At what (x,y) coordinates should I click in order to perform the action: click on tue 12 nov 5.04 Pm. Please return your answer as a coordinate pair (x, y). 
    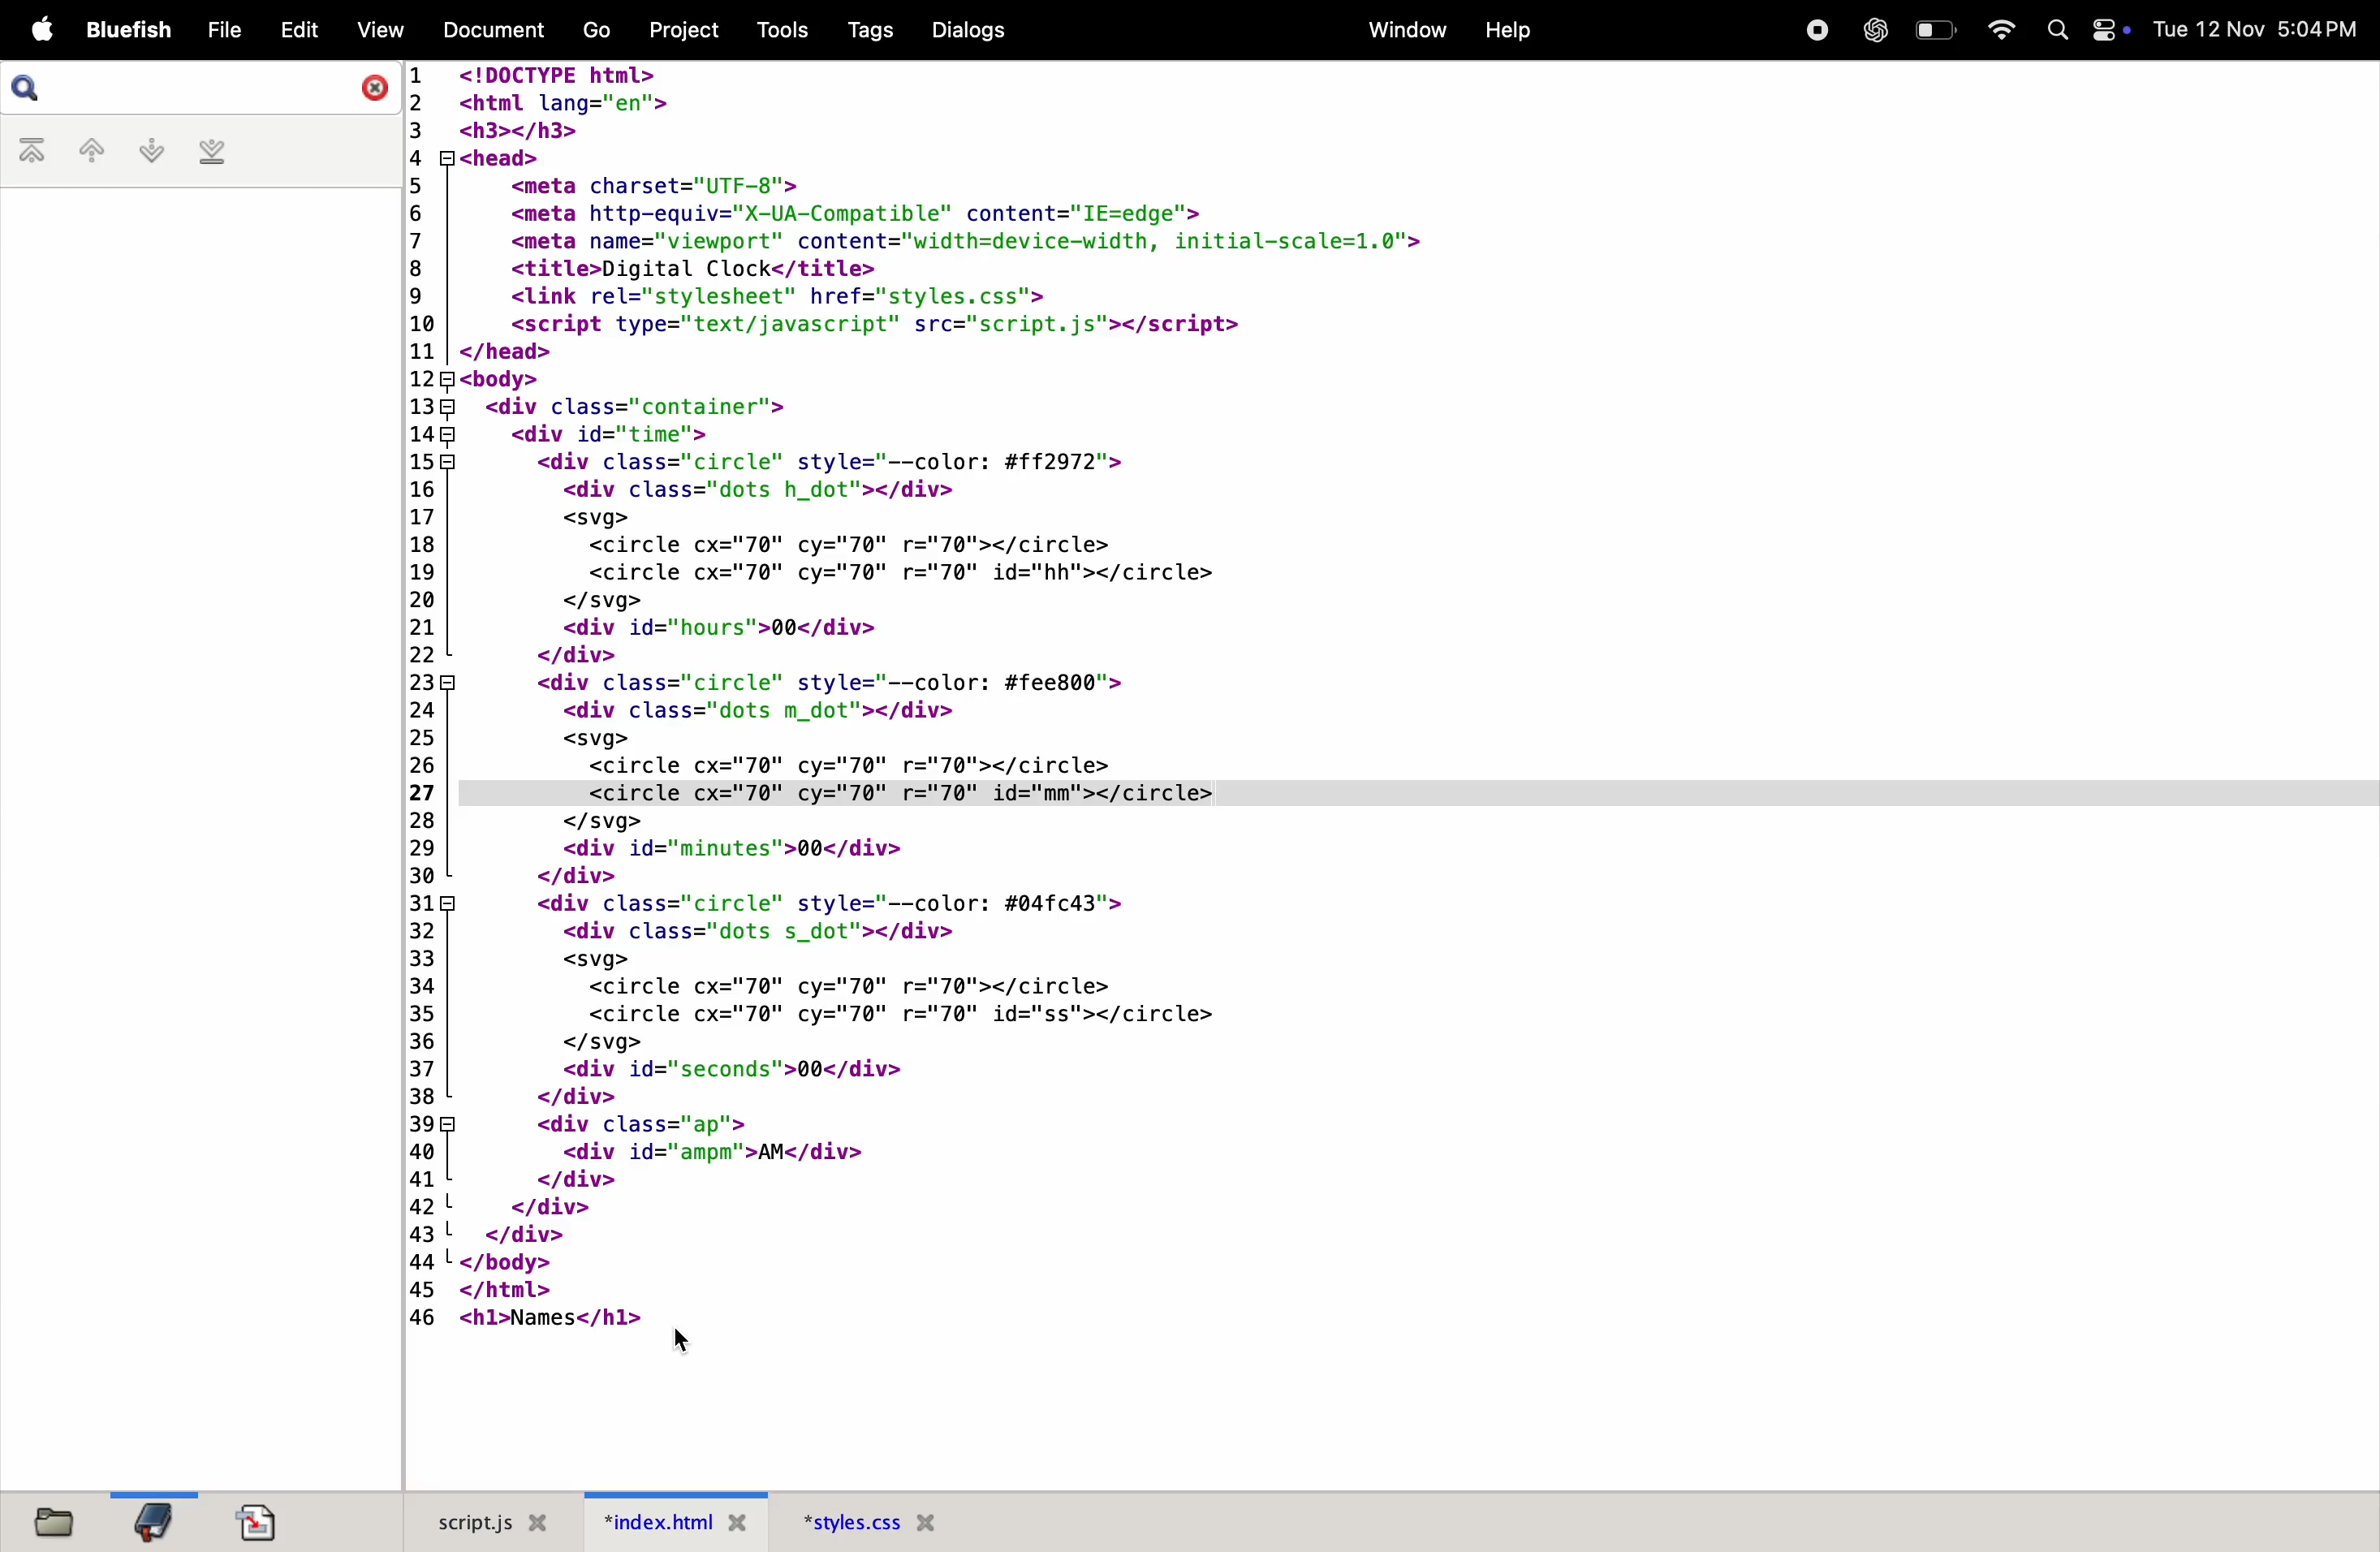
    Looking at the image, I should click on (2259, 30).